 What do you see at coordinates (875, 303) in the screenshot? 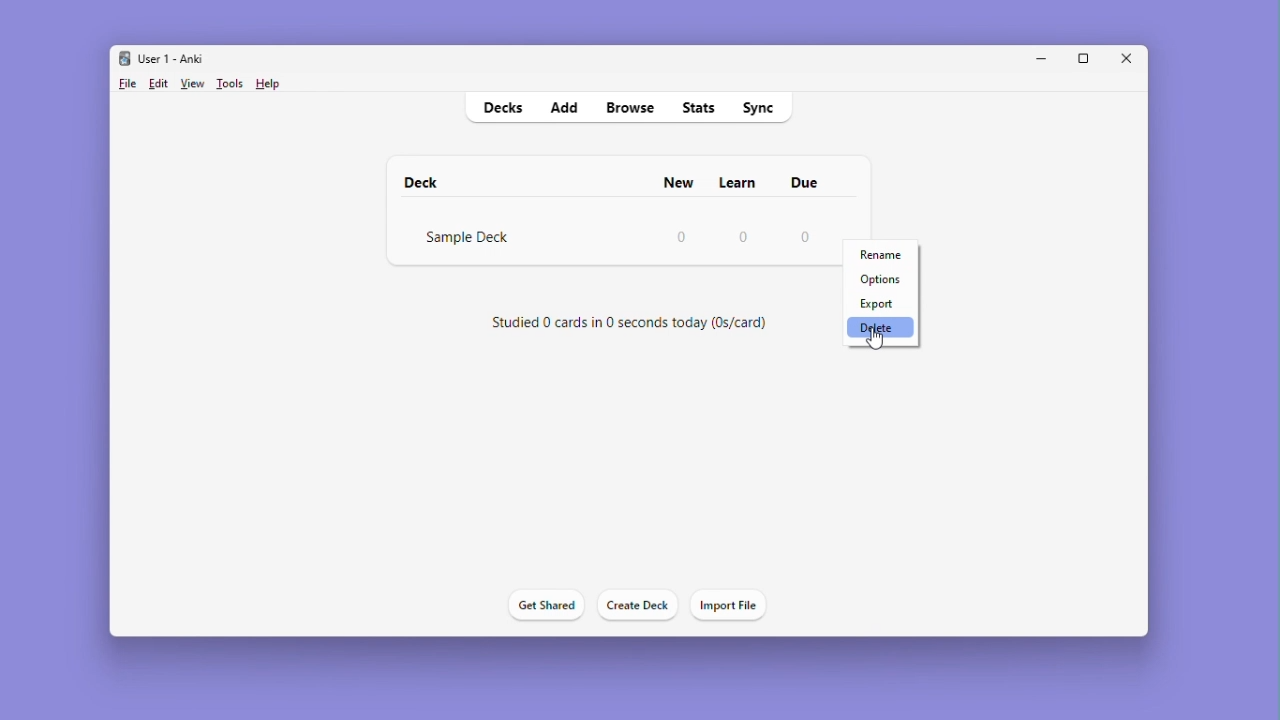
I see `Export` at bounding box center [875, 303].